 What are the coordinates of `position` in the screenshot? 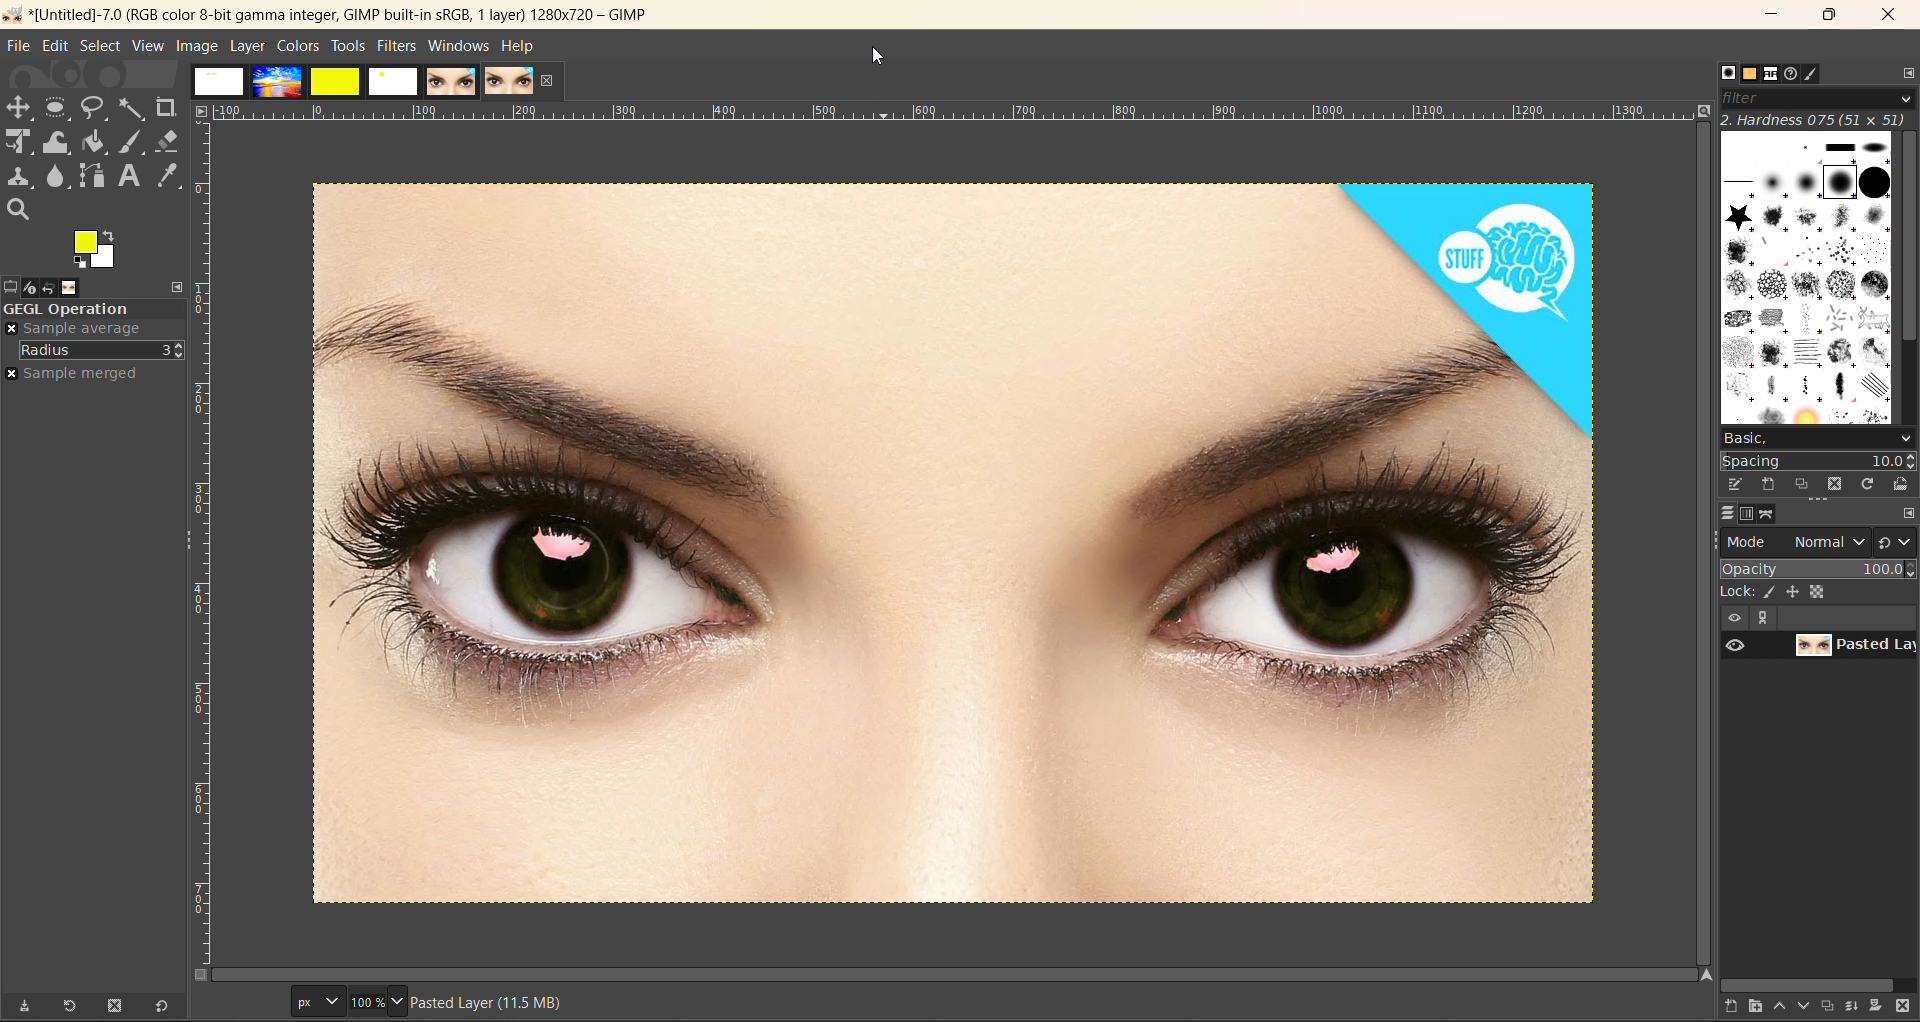 It's located at (1795, 592).